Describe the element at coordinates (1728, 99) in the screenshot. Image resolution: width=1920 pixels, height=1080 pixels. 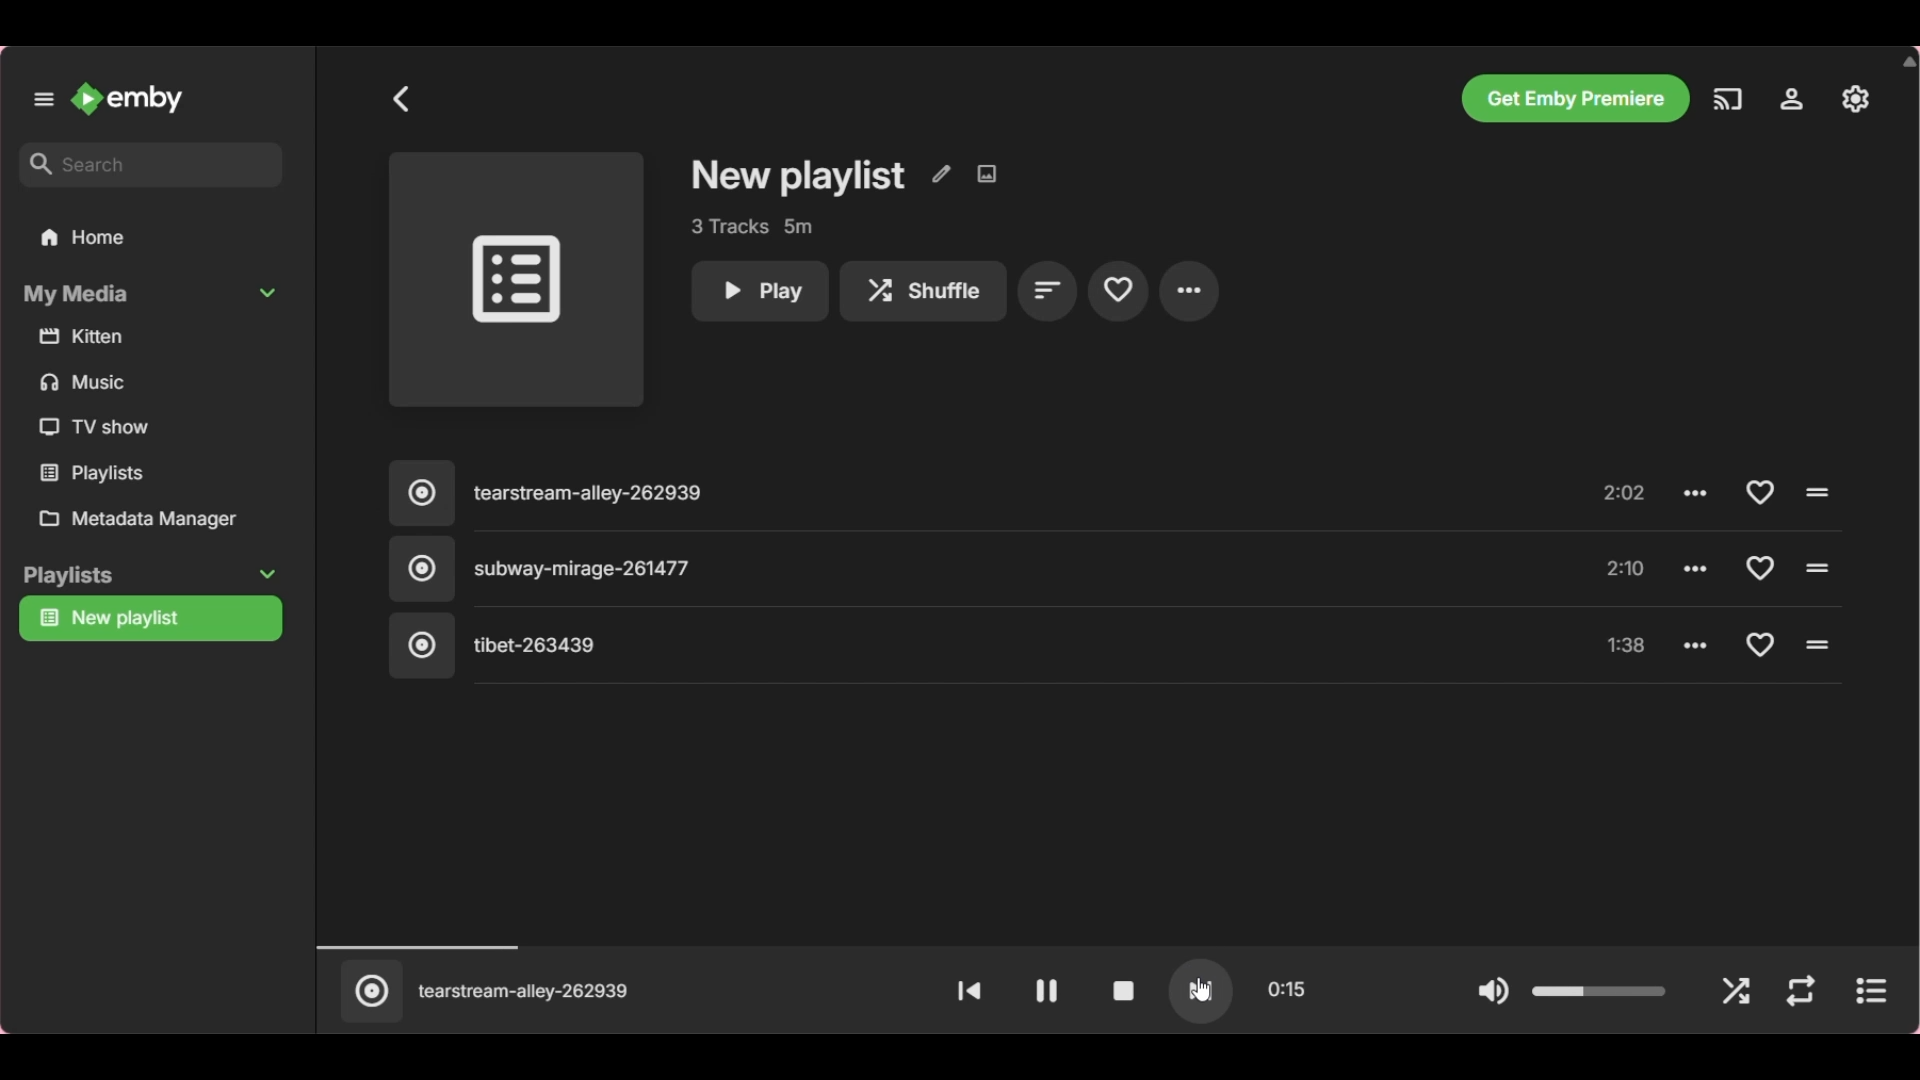
I see `Play on another device` at that location.